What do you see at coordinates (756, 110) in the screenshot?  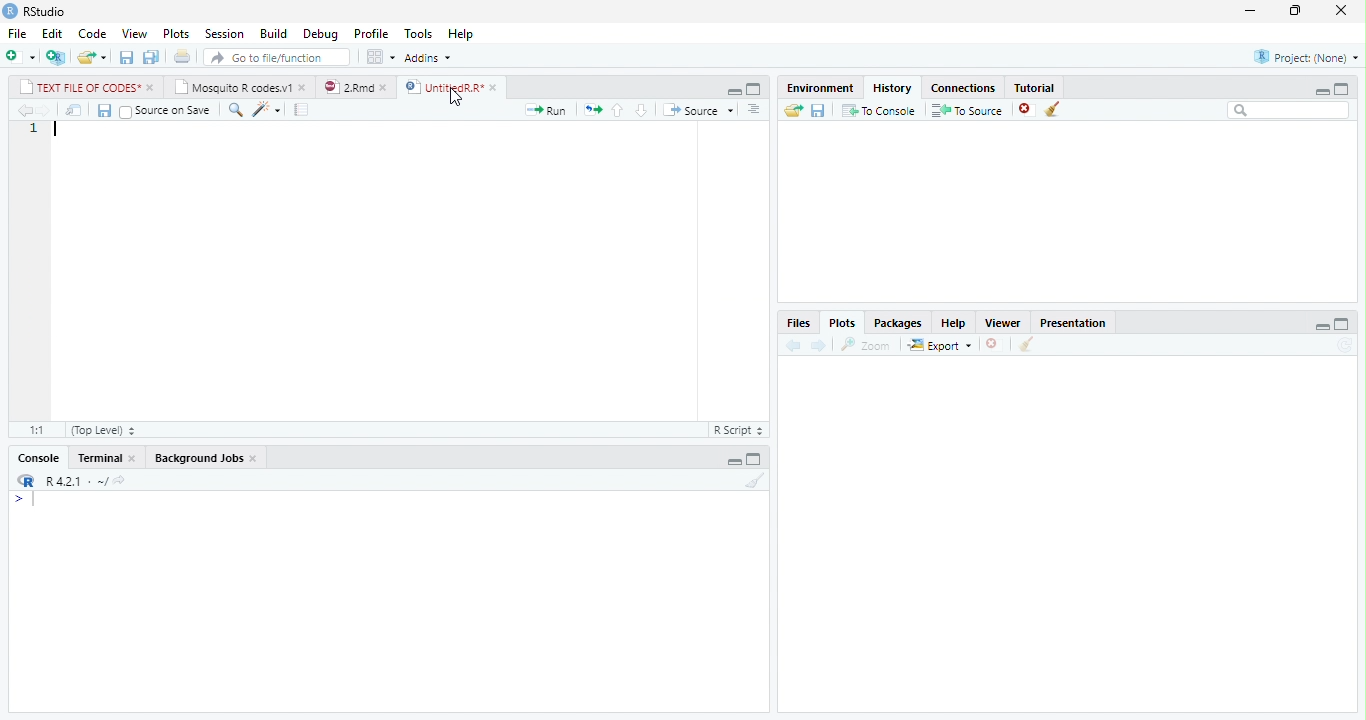 I see `more` at bounding box center [756, 110].